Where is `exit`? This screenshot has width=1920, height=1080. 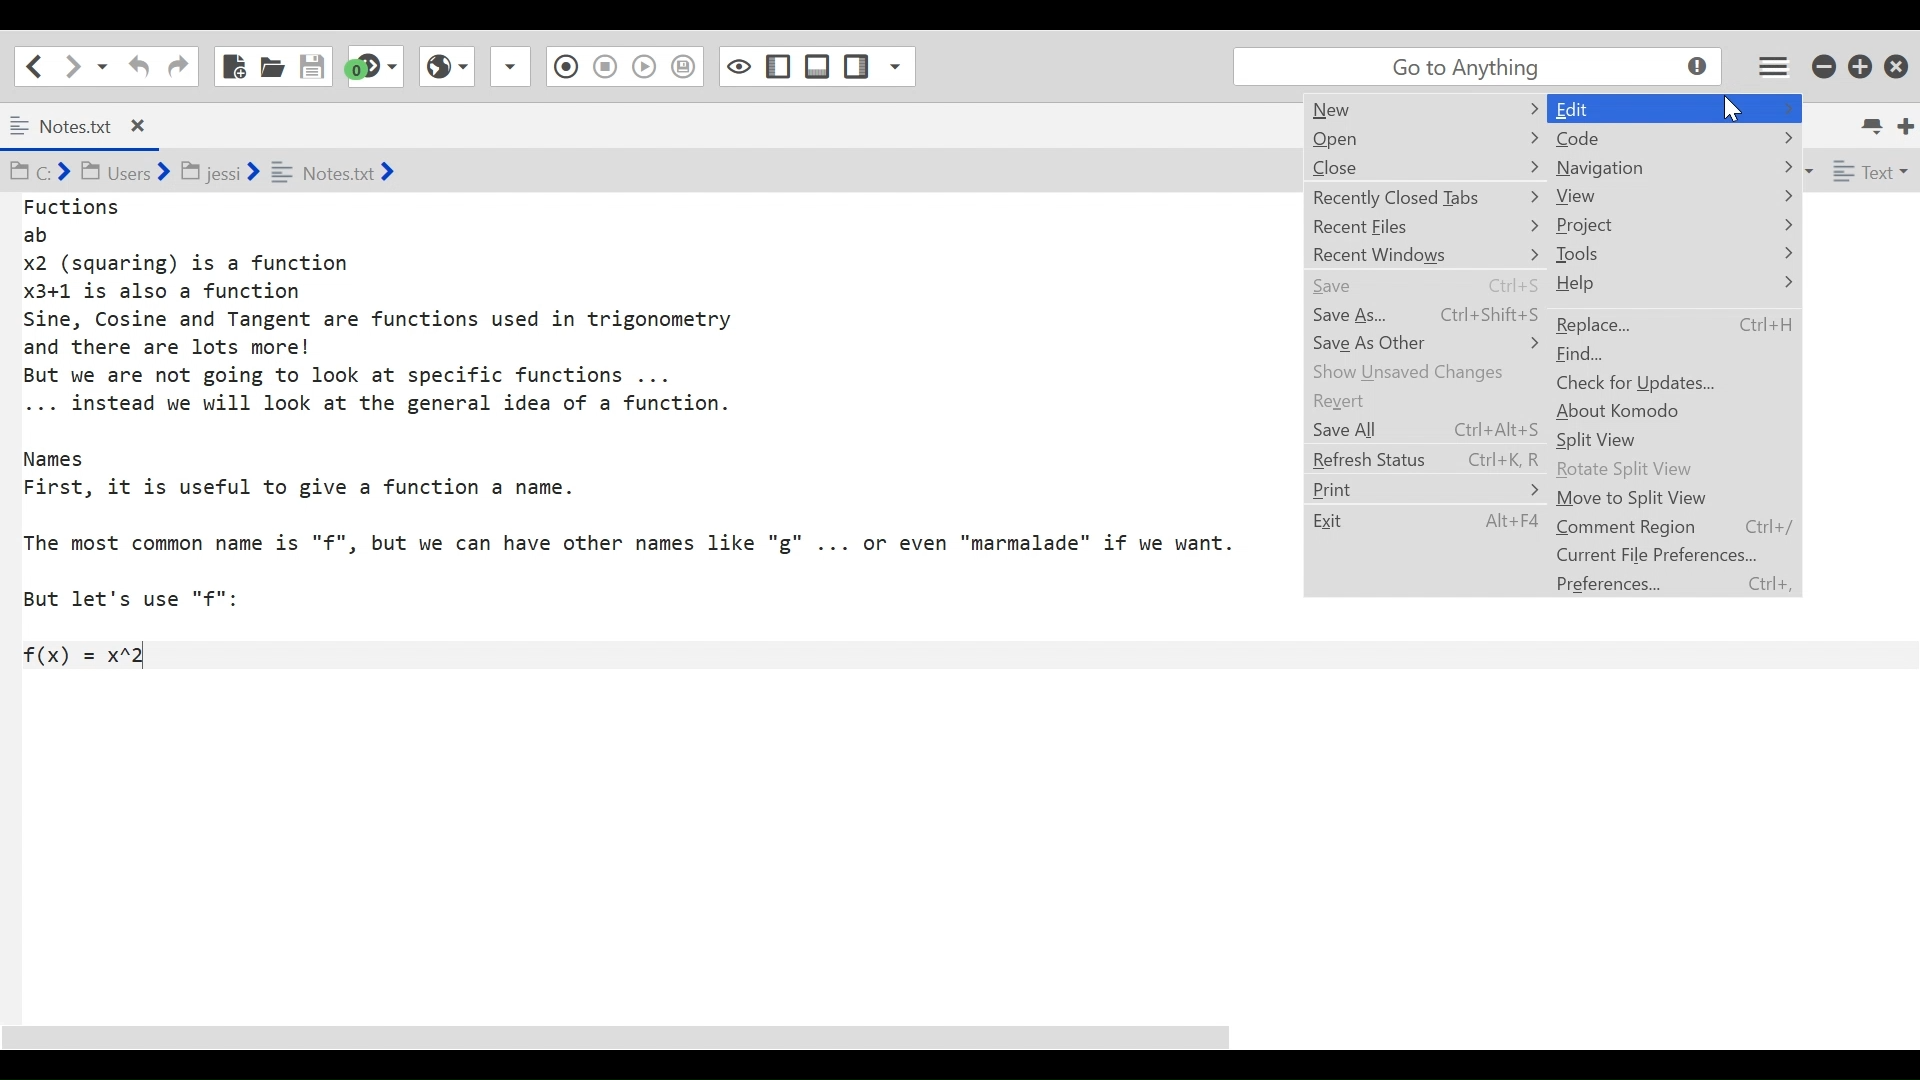 exit is located at coordinates (1371, 521).